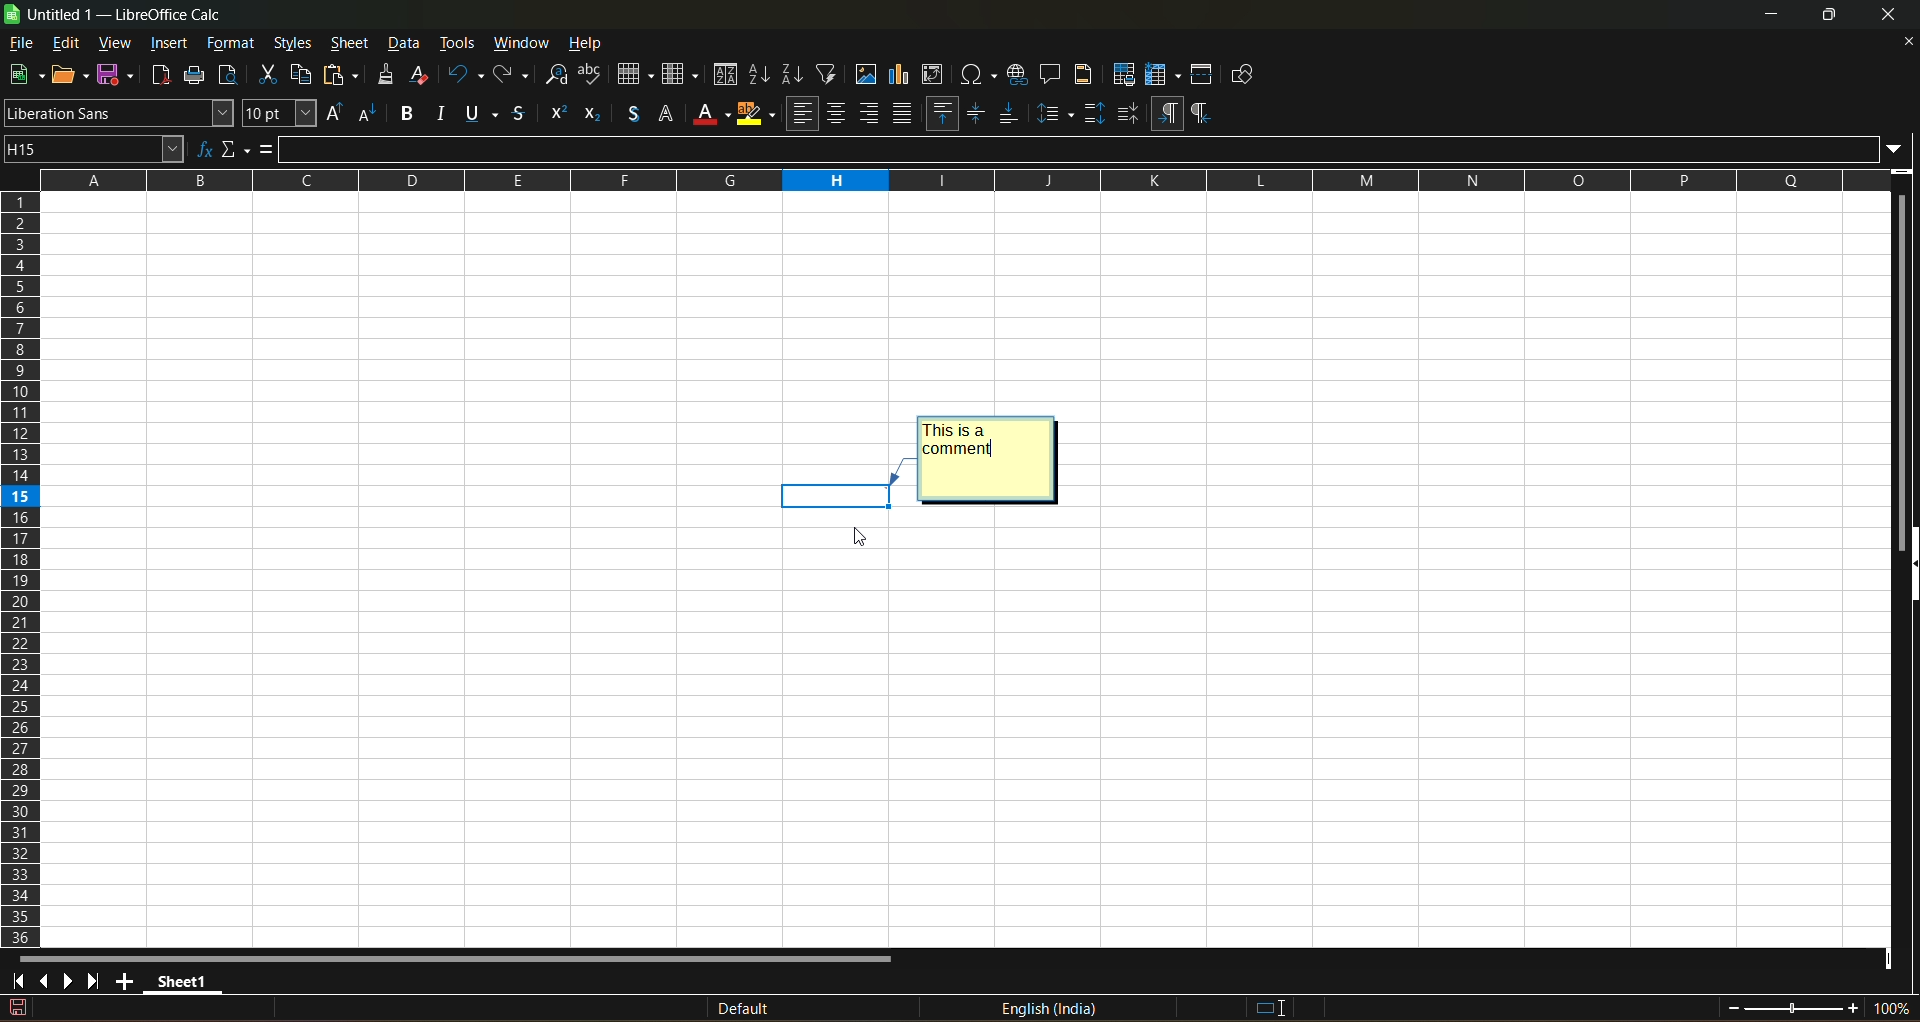 The height and width of the screenshot is (1022, 1920). What do you see at coordinates (1177, 112) in the screenshot?
I see `decrease indent` at bounding box center [1177, 112].